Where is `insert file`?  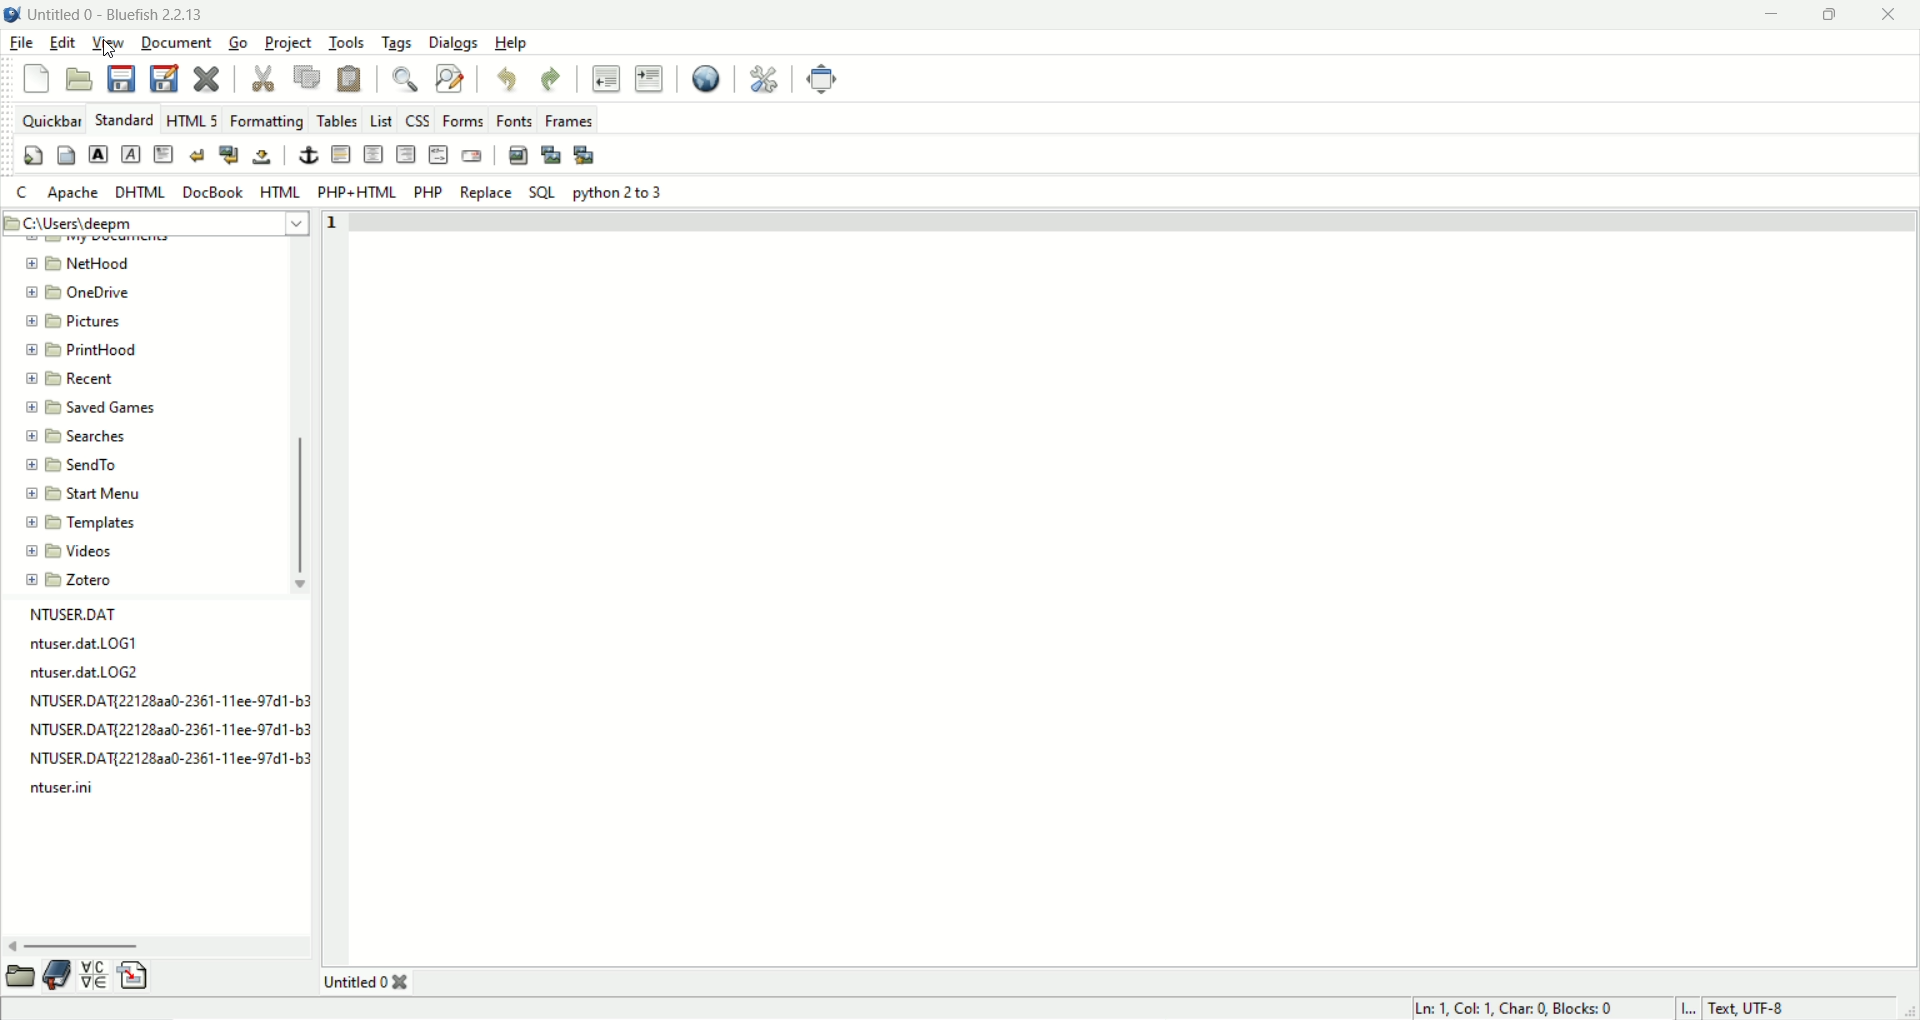
insert file is located at coordinates (136, 975).